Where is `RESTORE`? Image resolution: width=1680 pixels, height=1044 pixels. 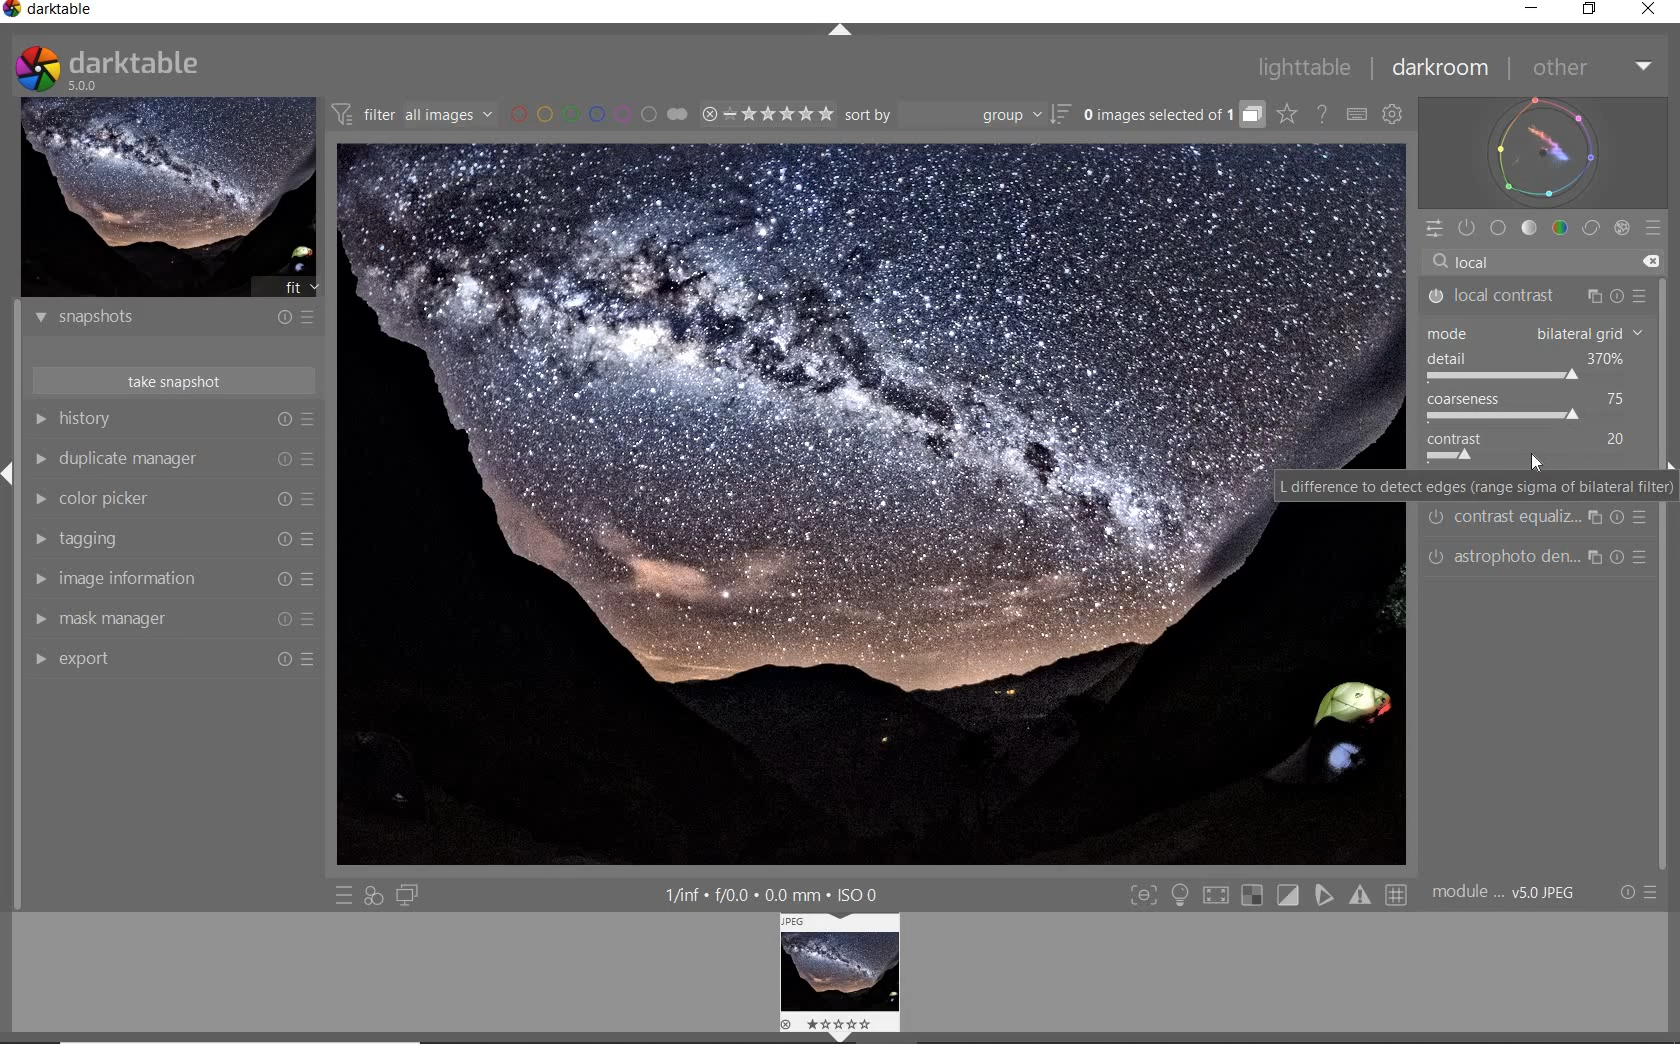
RESTORE is located at coordinates (1591, 10).